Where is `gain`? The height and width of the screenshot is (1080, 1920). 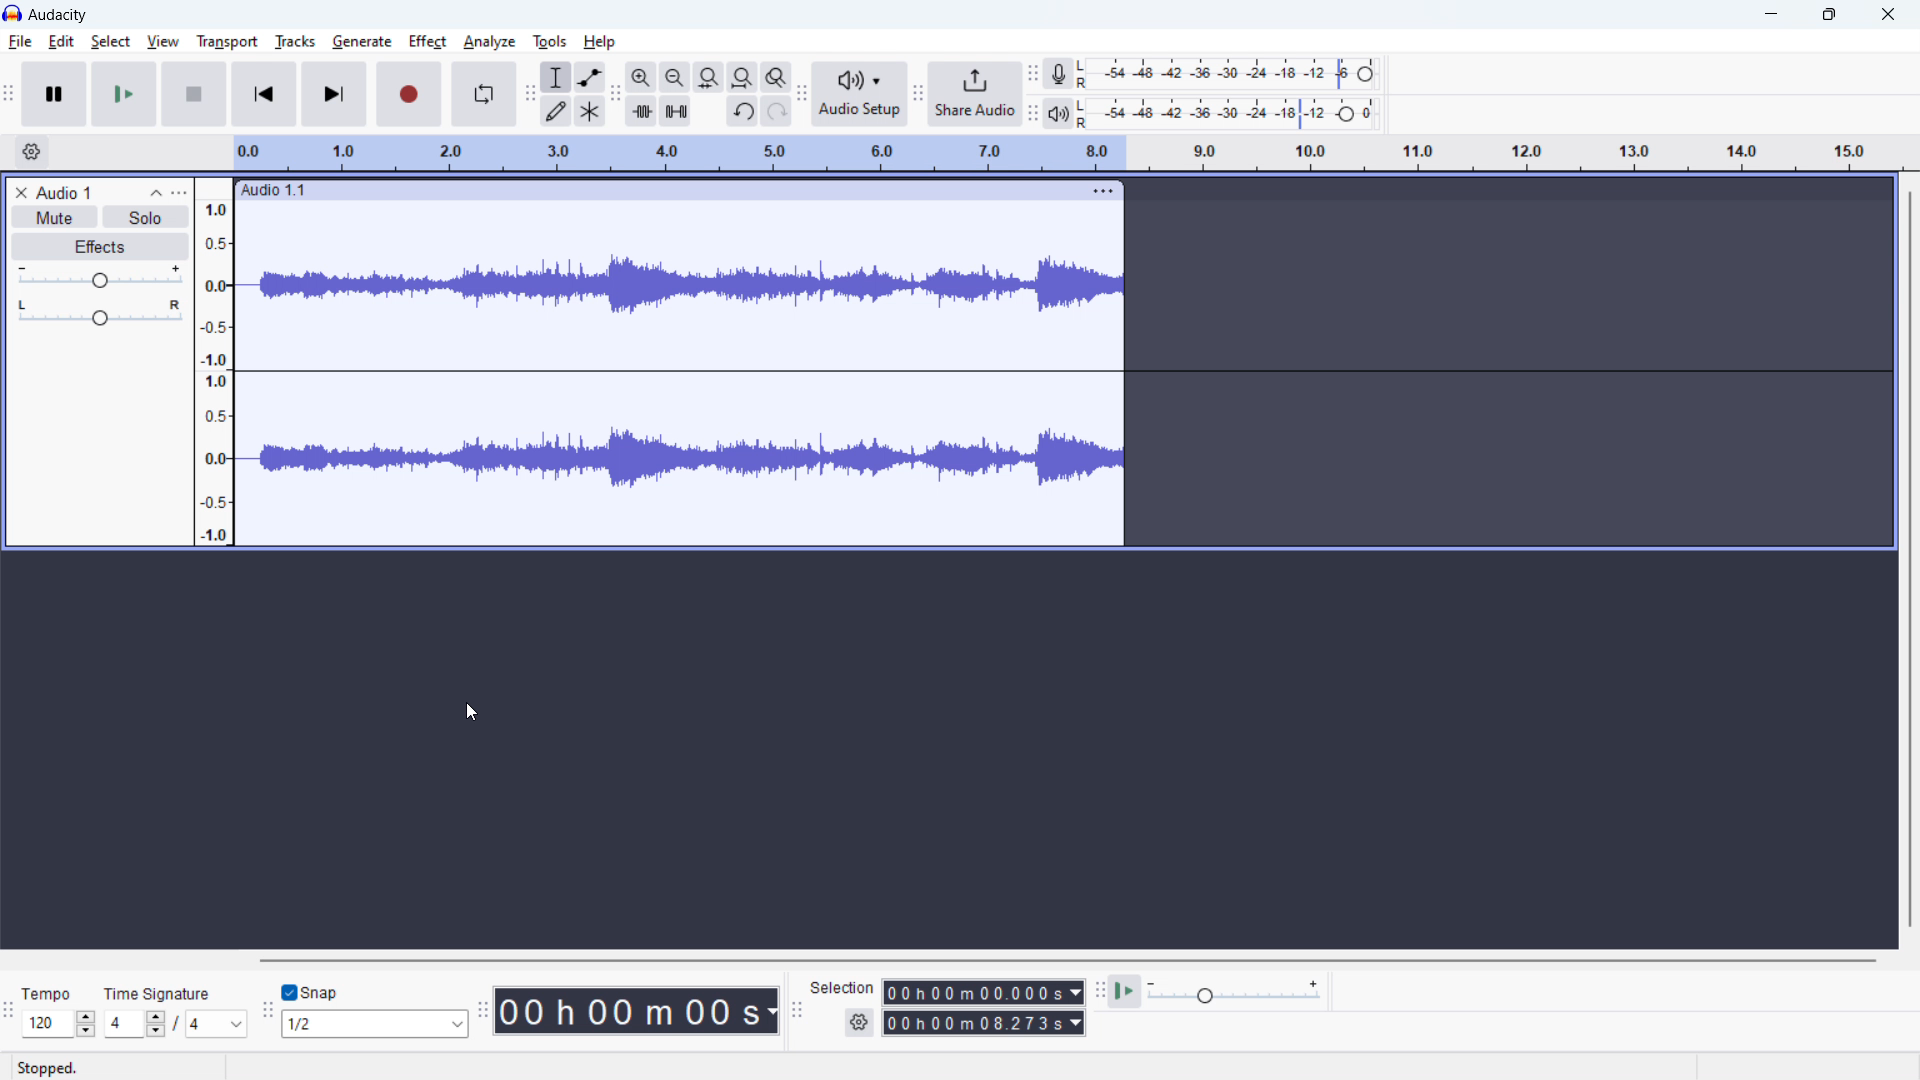
gain is located at coordinates (100, 277).